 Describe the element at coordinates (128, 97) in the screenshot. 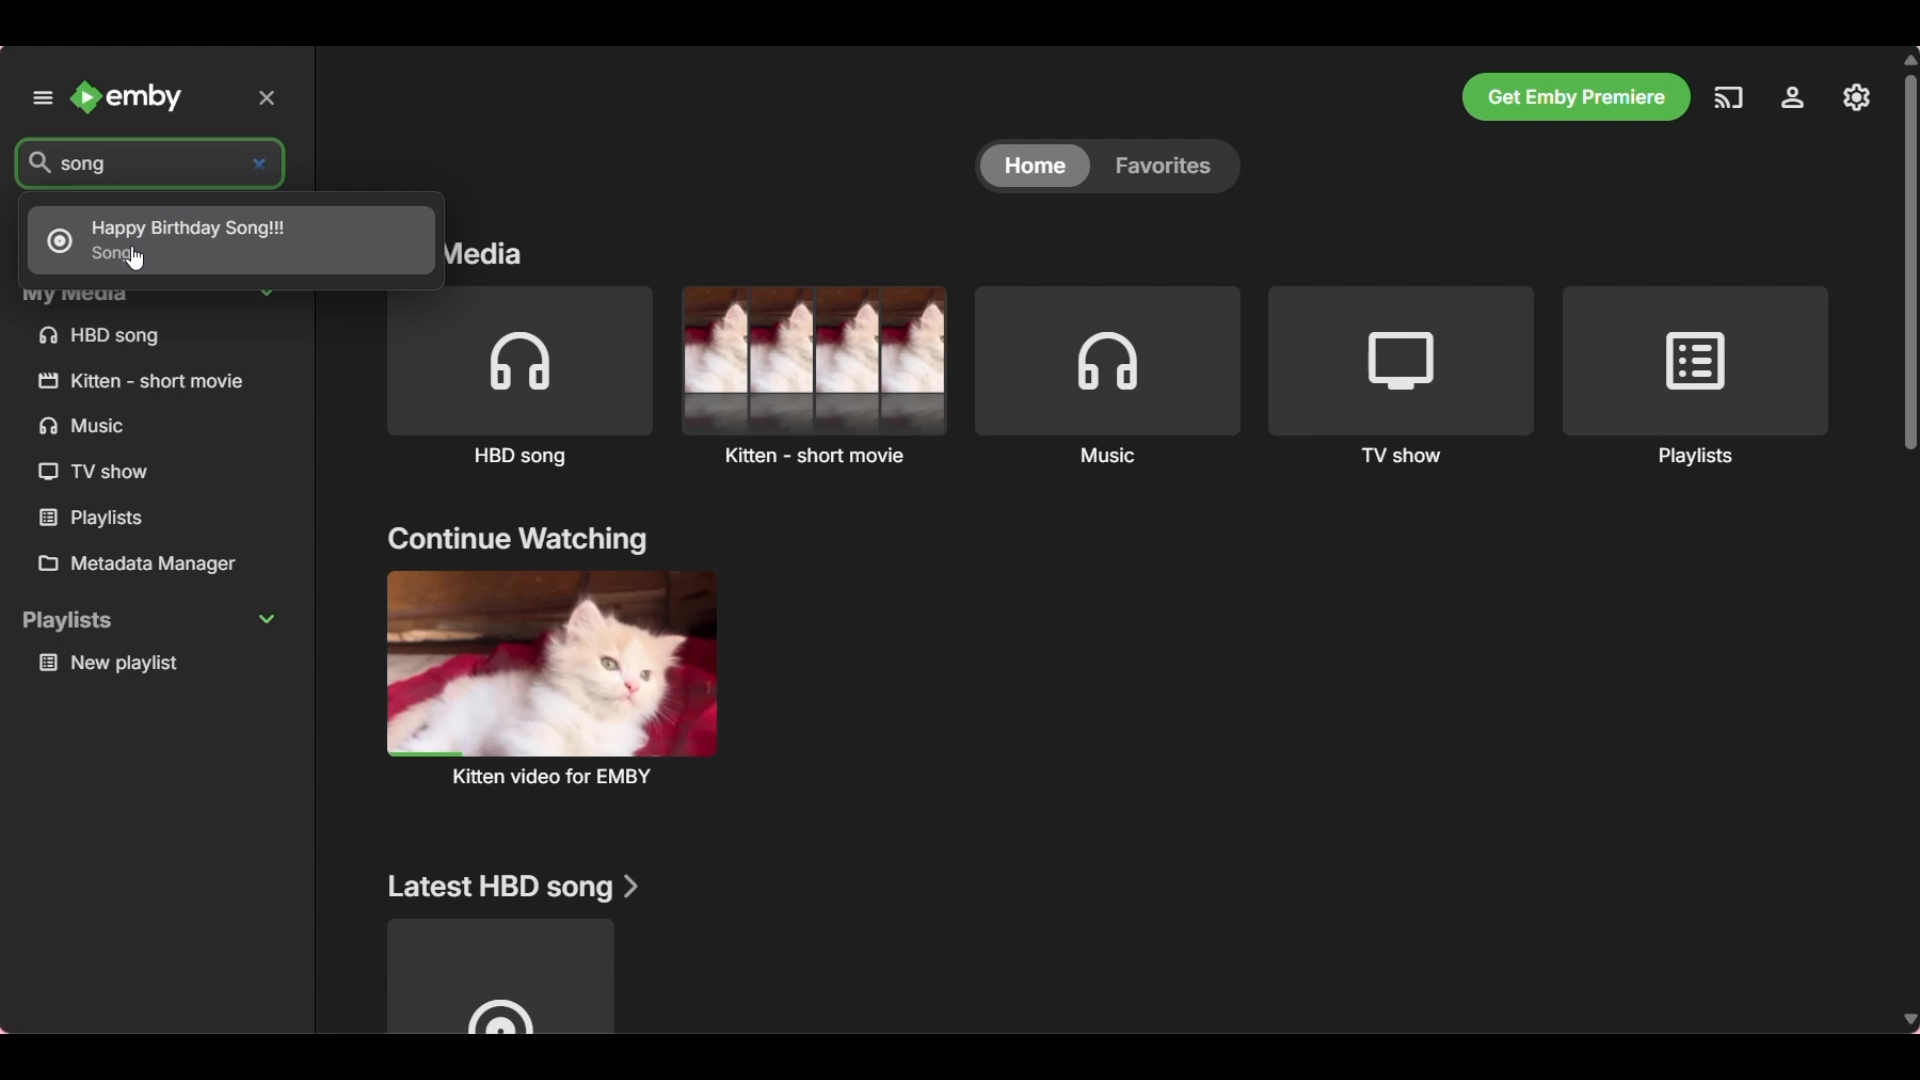

I see ` Emby` at that location.